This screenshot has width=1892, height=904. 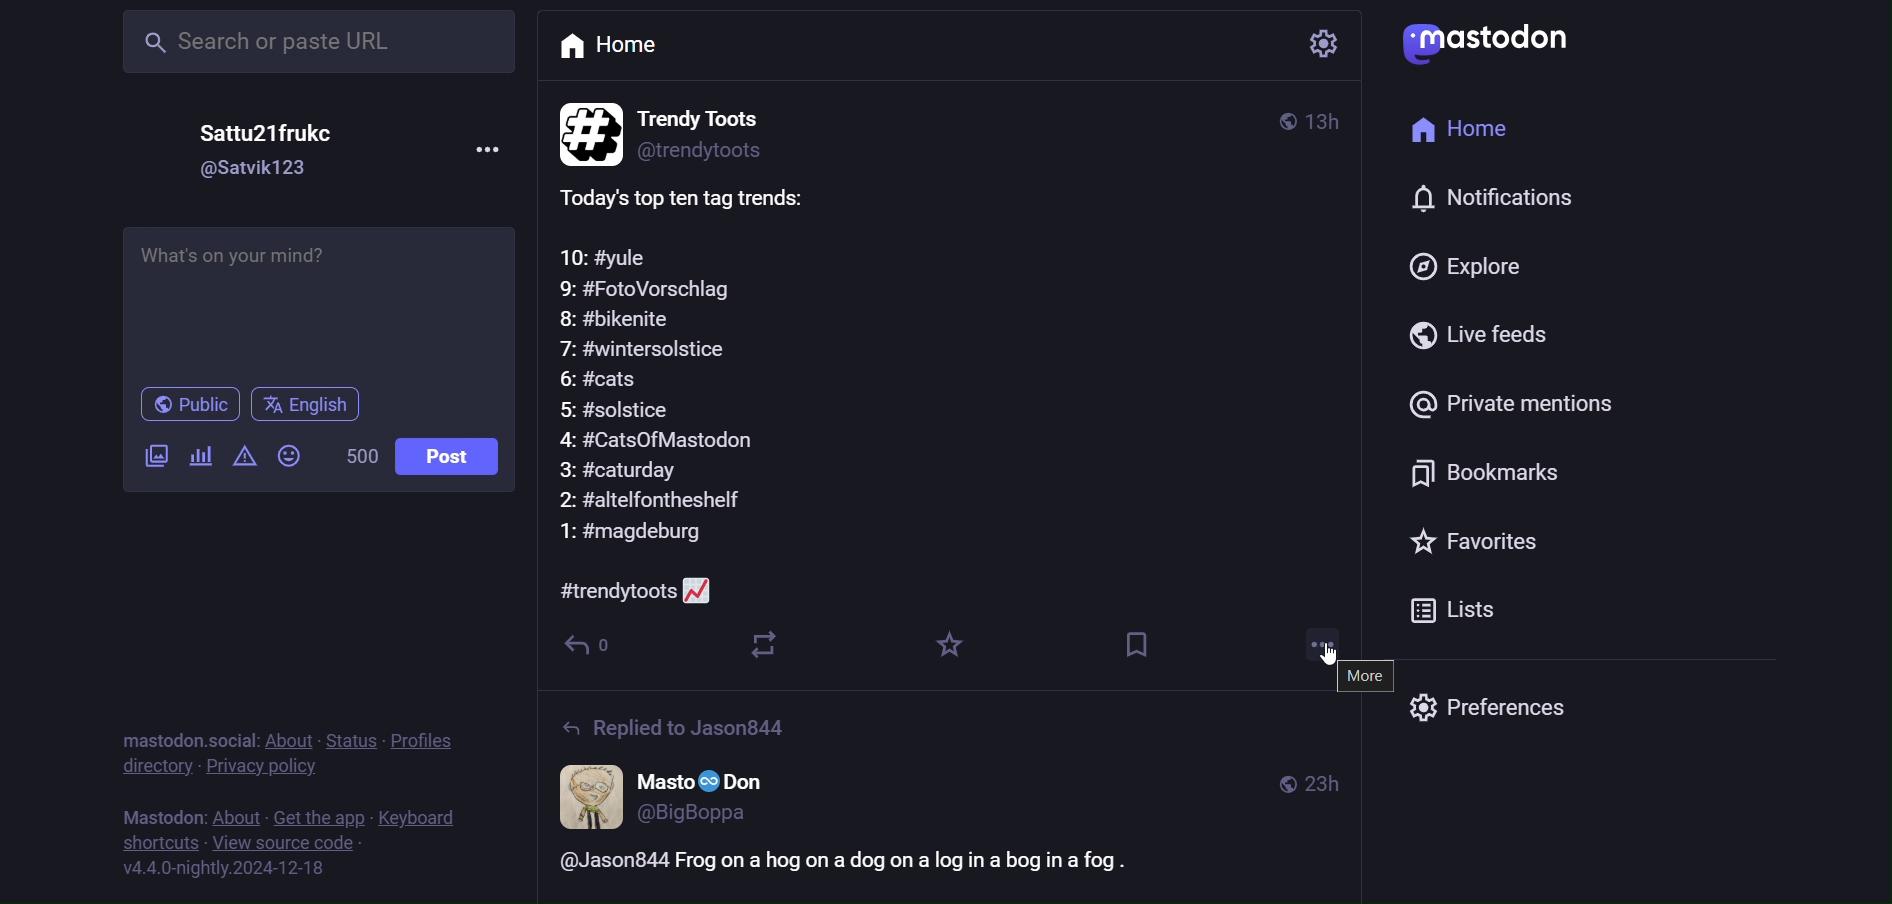 What do you see at coordinates (659, 51) in the screenshot?
I see `home` at bounding box center [659, 51].